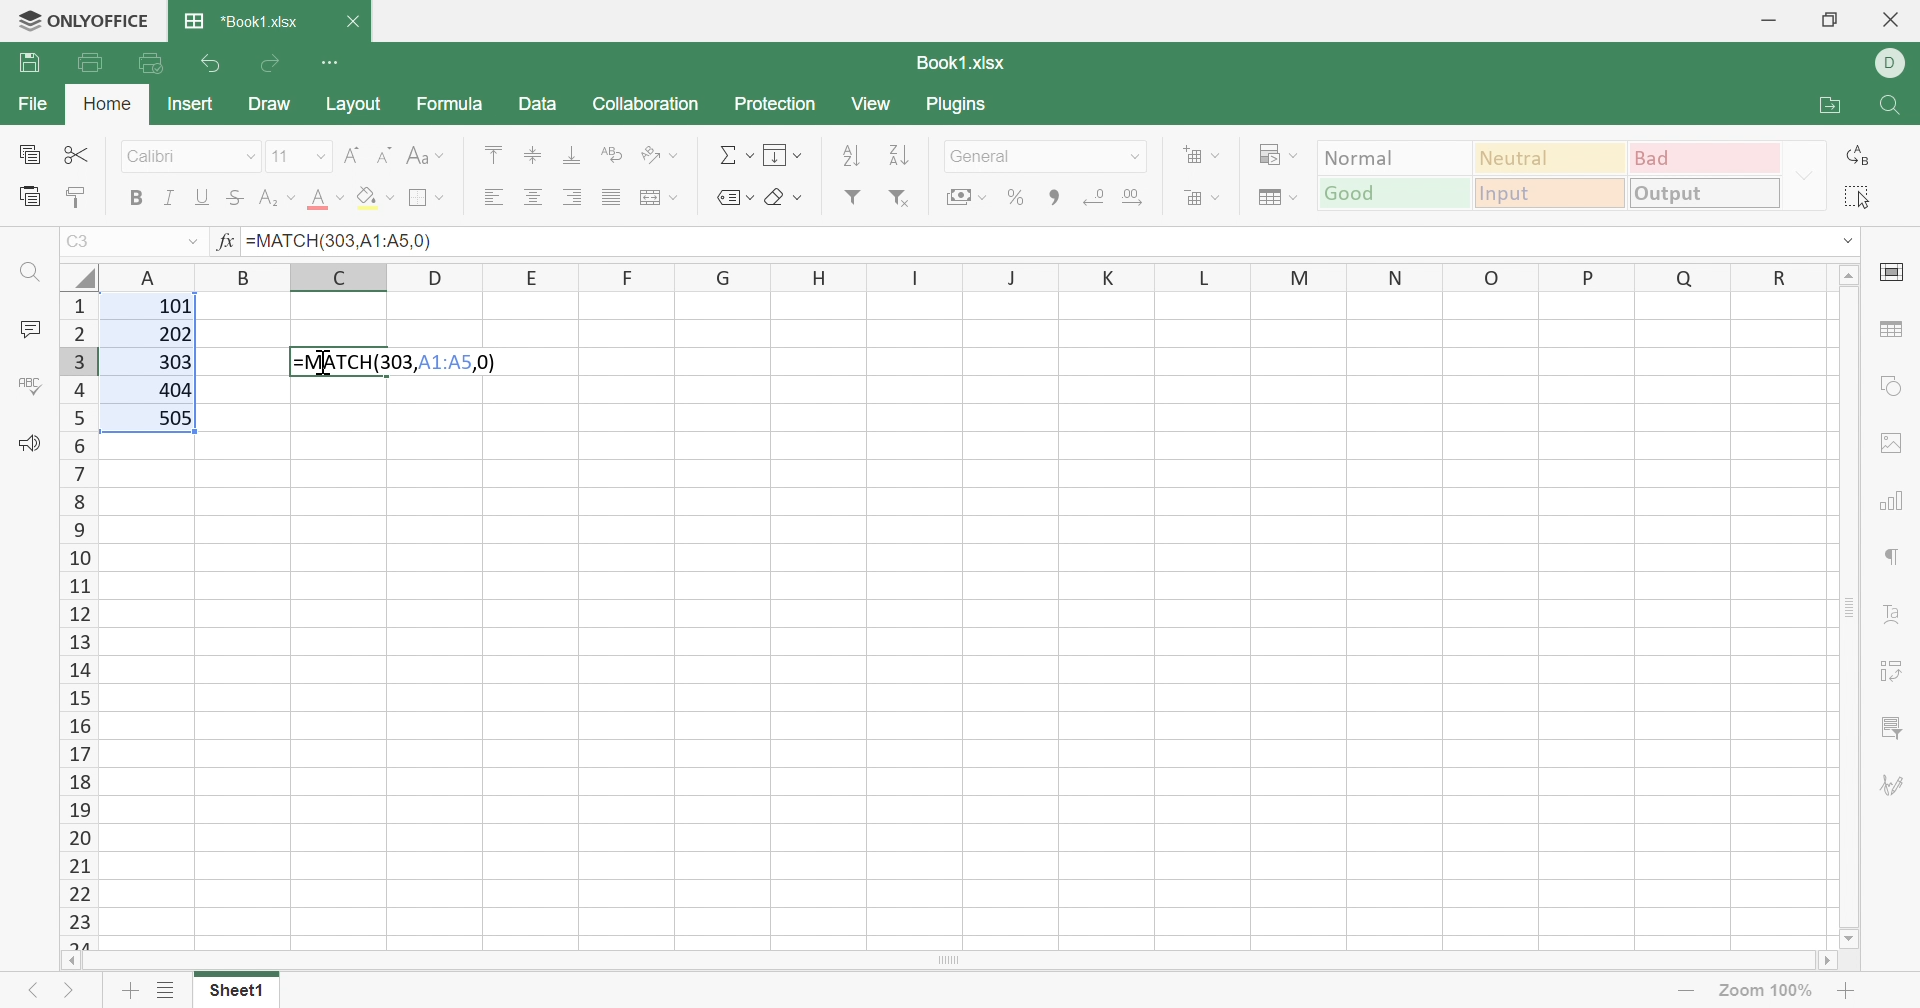 The height and width of the screenshot is (1008, 1920). What do you see at coordinates (29, 328) in the screenshot?
I see `comments` at bounding box center [29, 328].